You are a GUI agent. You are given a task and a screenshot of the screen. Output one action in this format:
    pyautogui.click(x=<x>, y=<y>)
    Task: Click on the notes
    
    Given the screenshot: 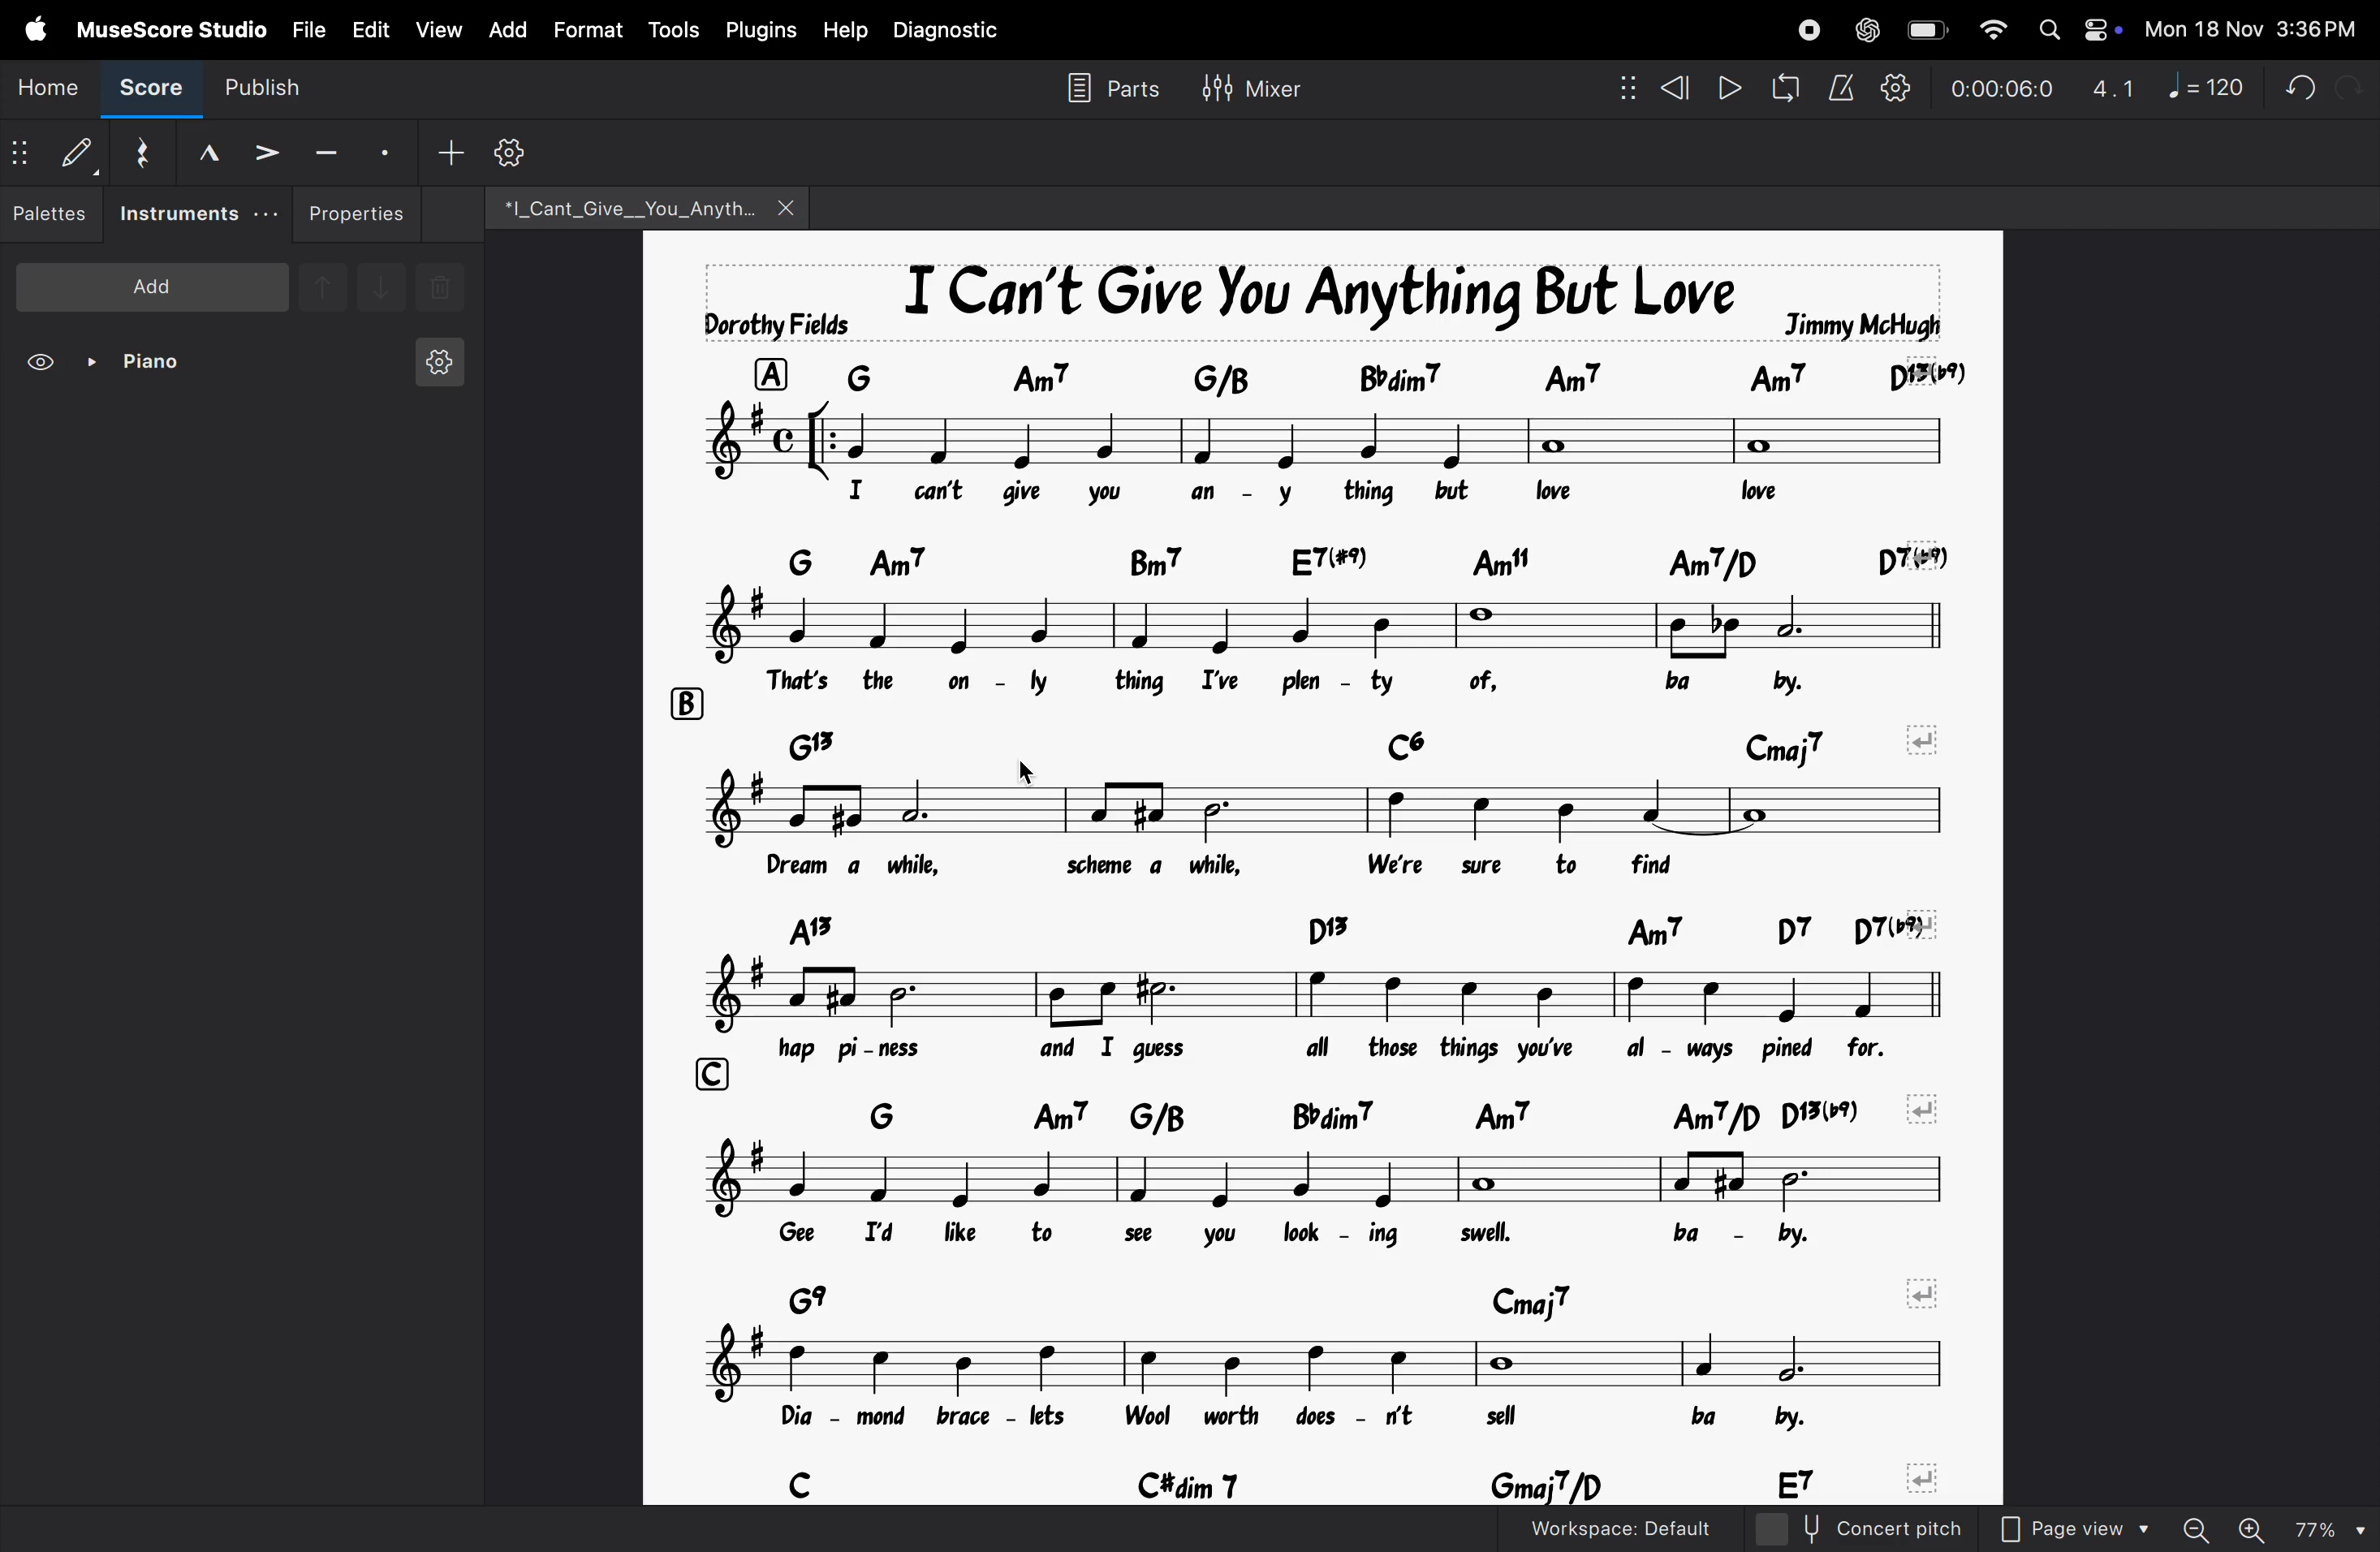 What is the action you would take?
    pyautogui.click(x=1332, y=629)
    